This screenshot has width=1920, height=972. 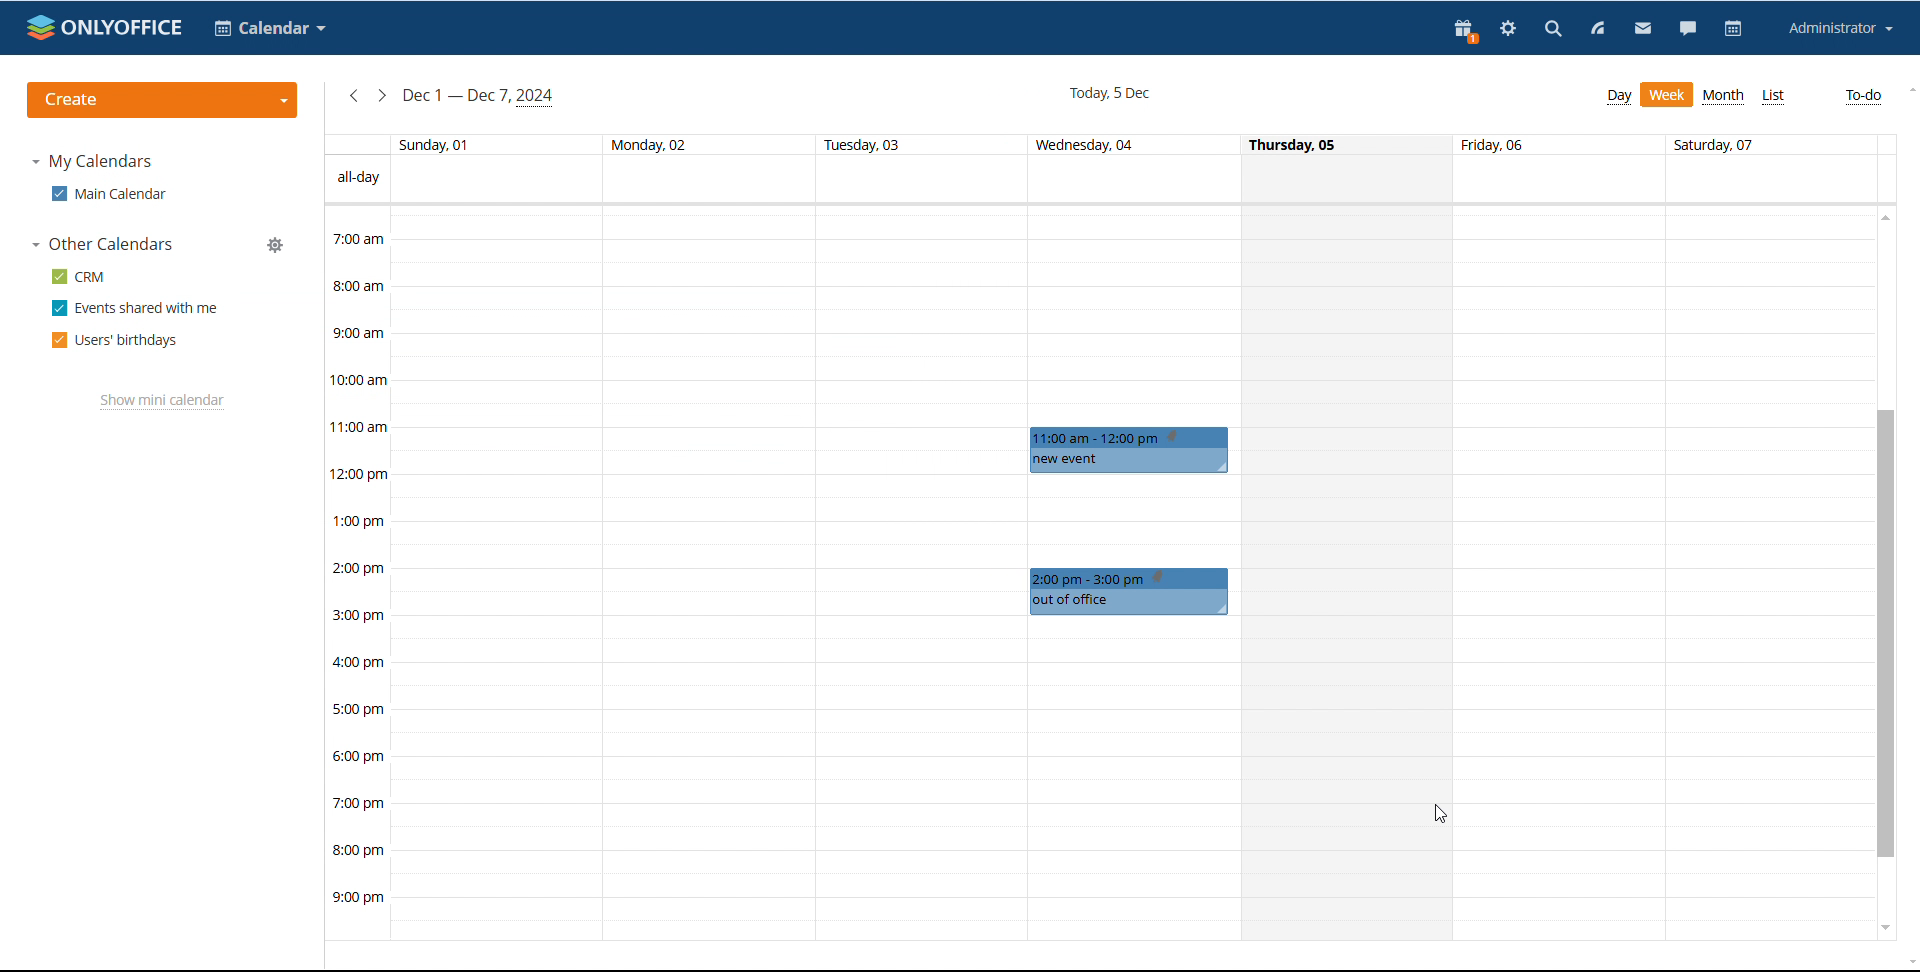 I want to click on month view, so click(x=1725, y=96).